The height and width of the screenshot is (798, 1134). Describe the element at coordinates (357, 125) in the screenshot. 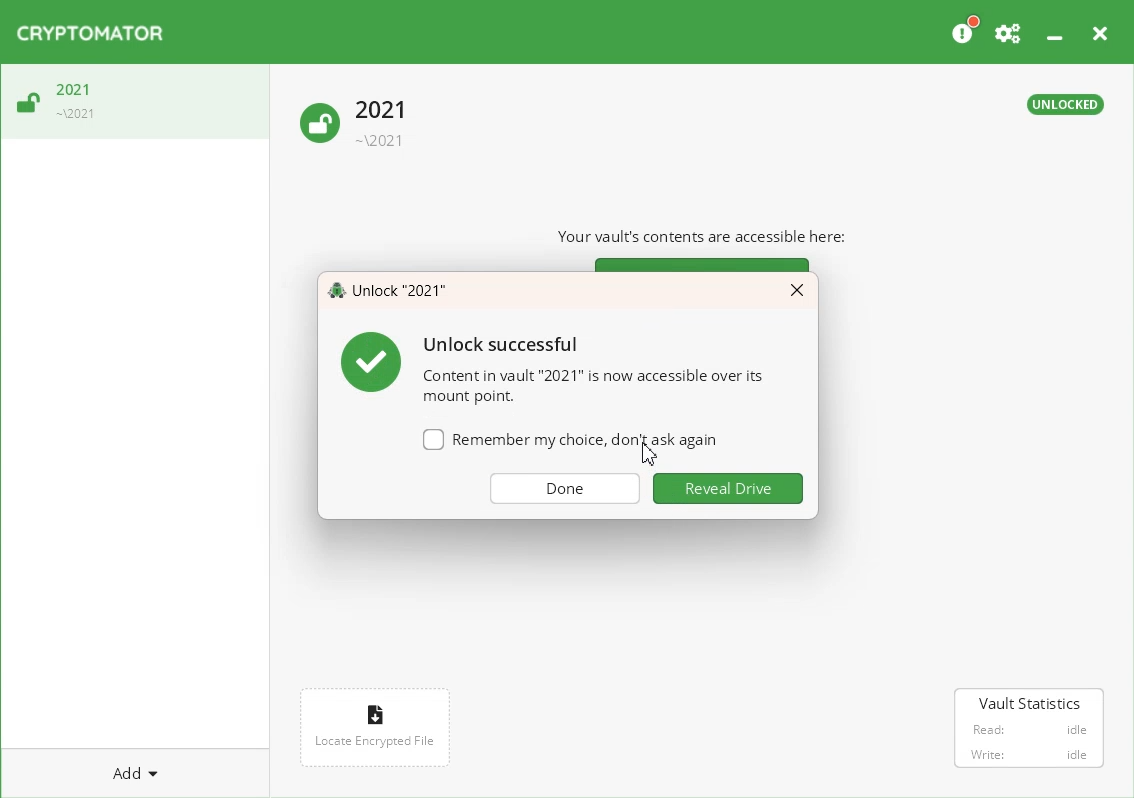

I see `Unlock Vault` at that location.